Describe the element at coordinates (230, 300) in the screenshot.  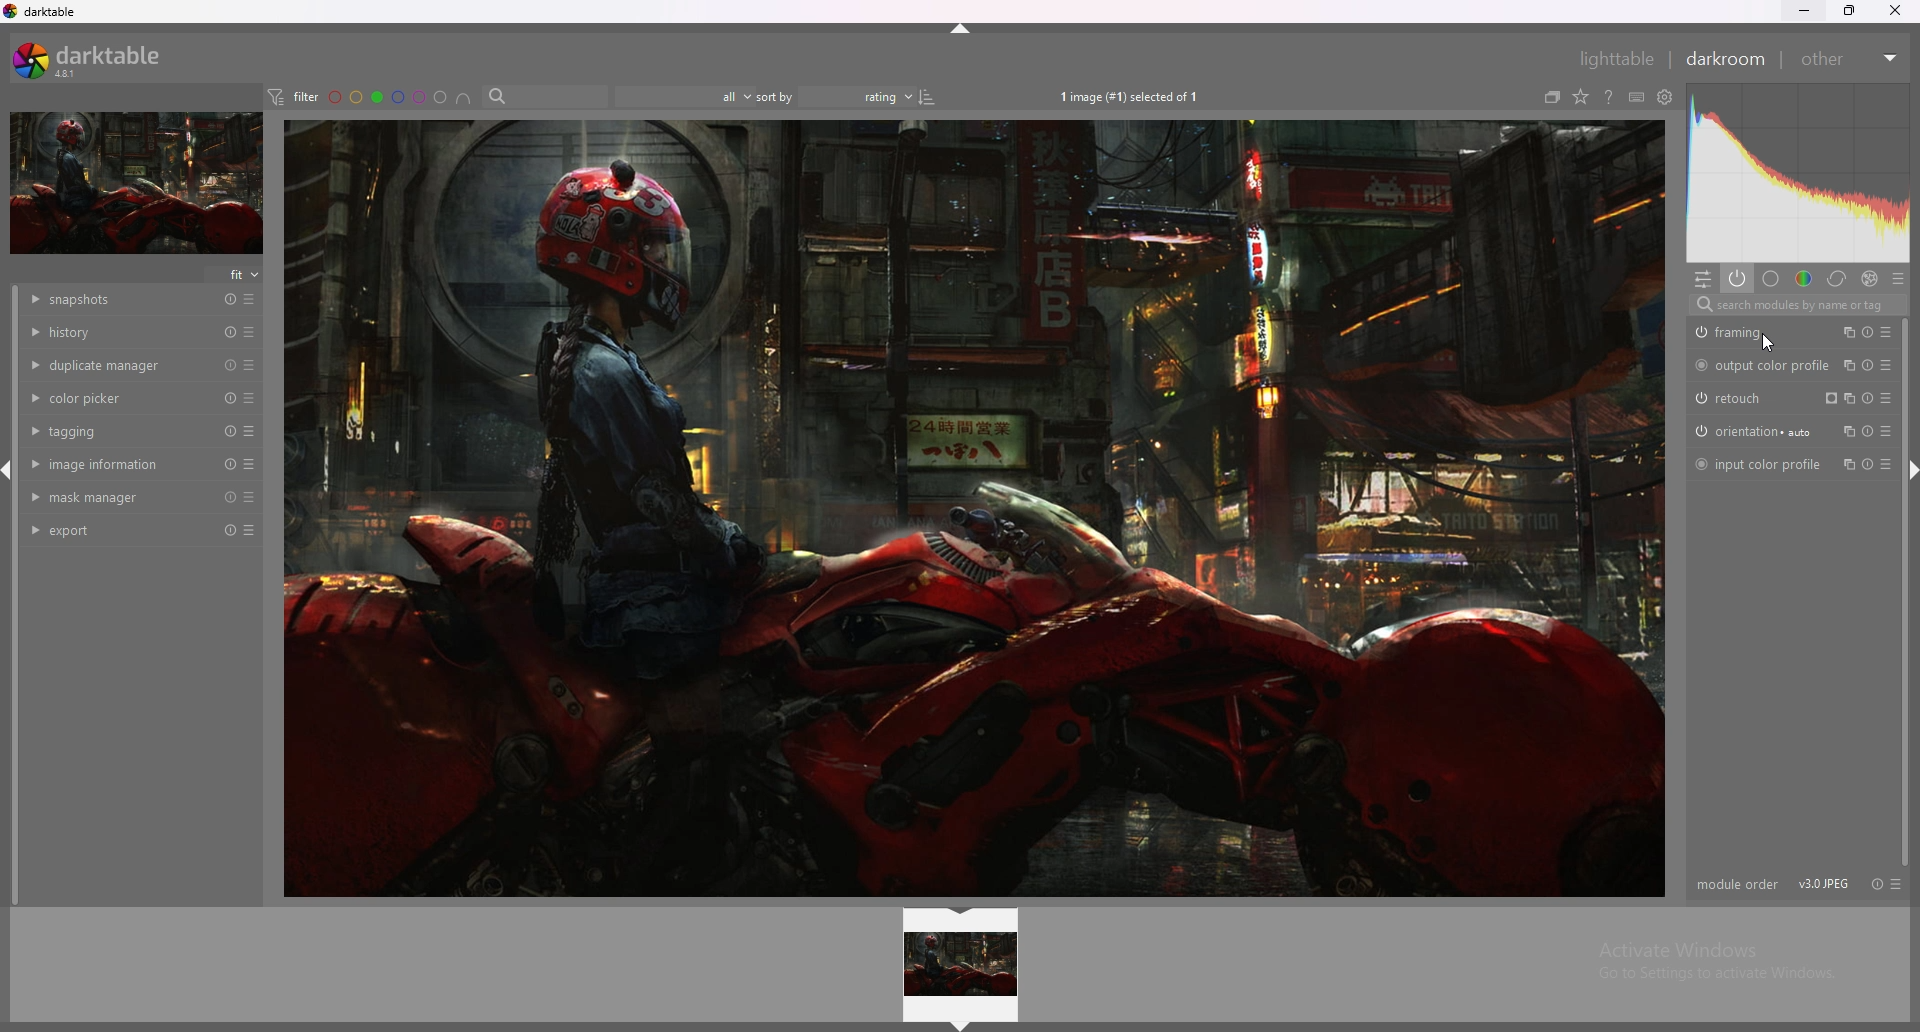
I see `reset` at that location.